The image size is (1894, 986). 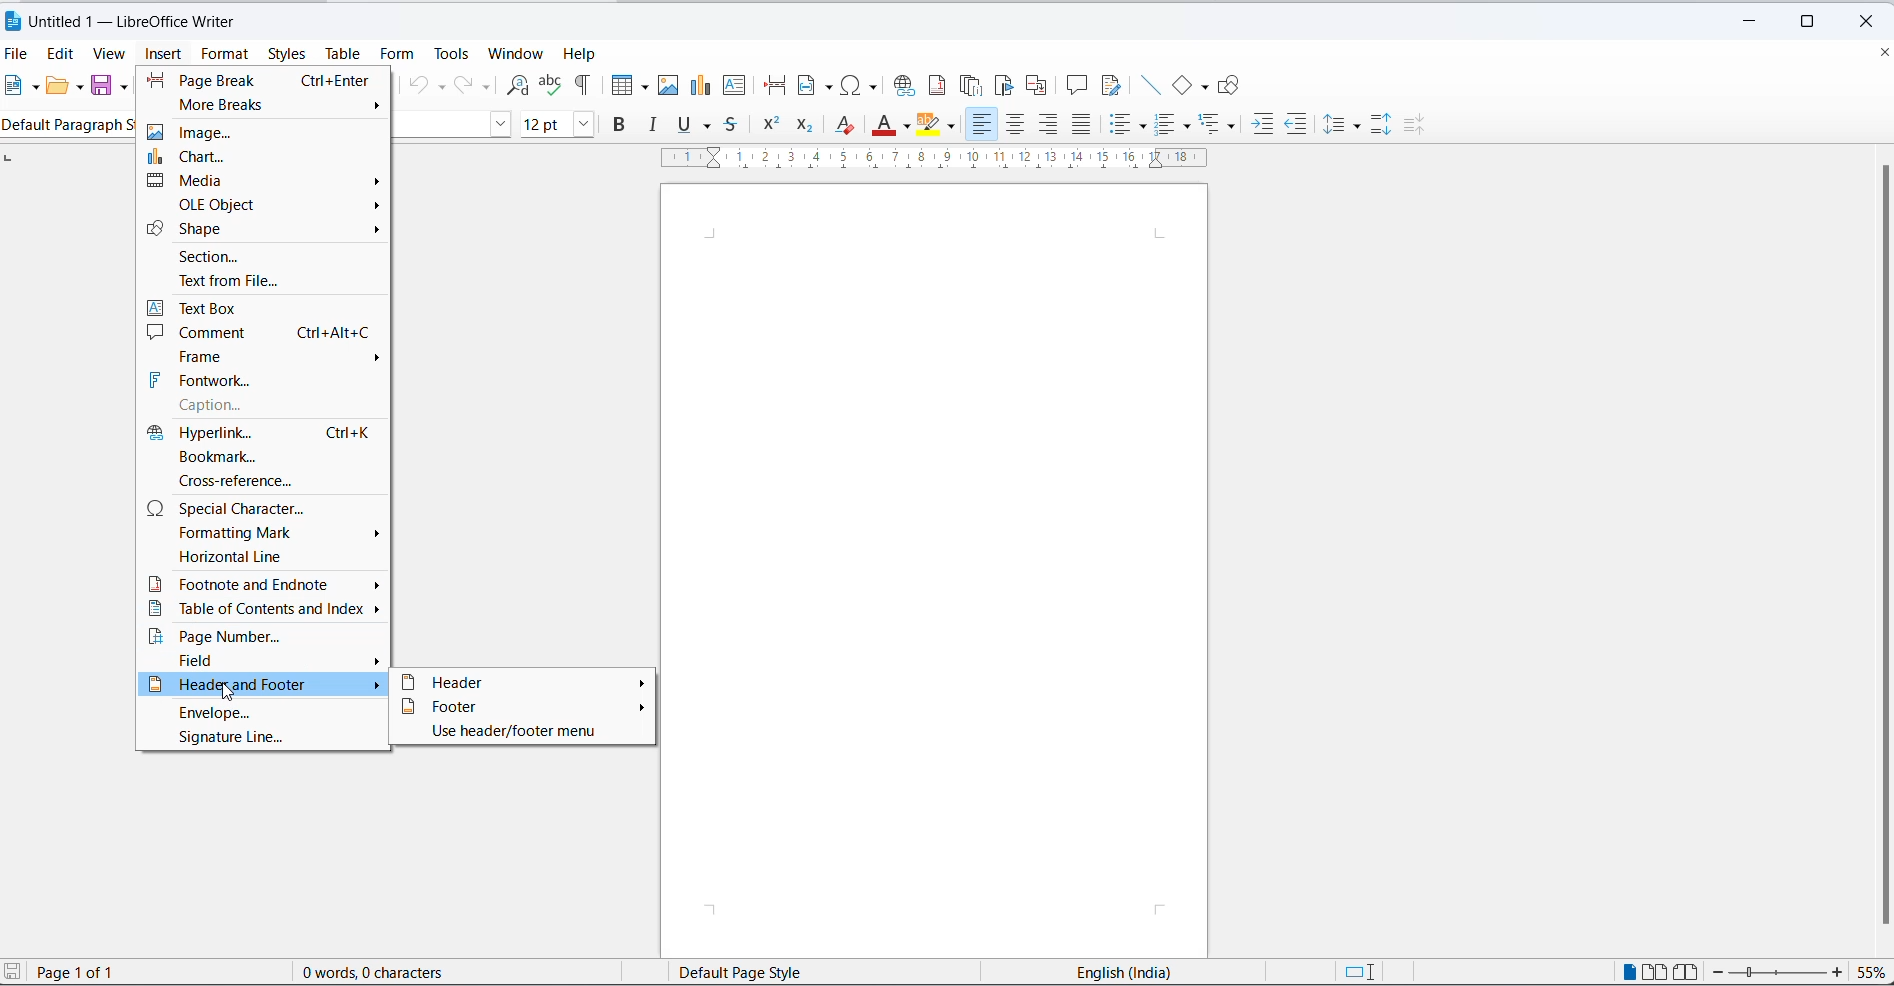 I want to click on header and footer, so click(x=260, y=685).